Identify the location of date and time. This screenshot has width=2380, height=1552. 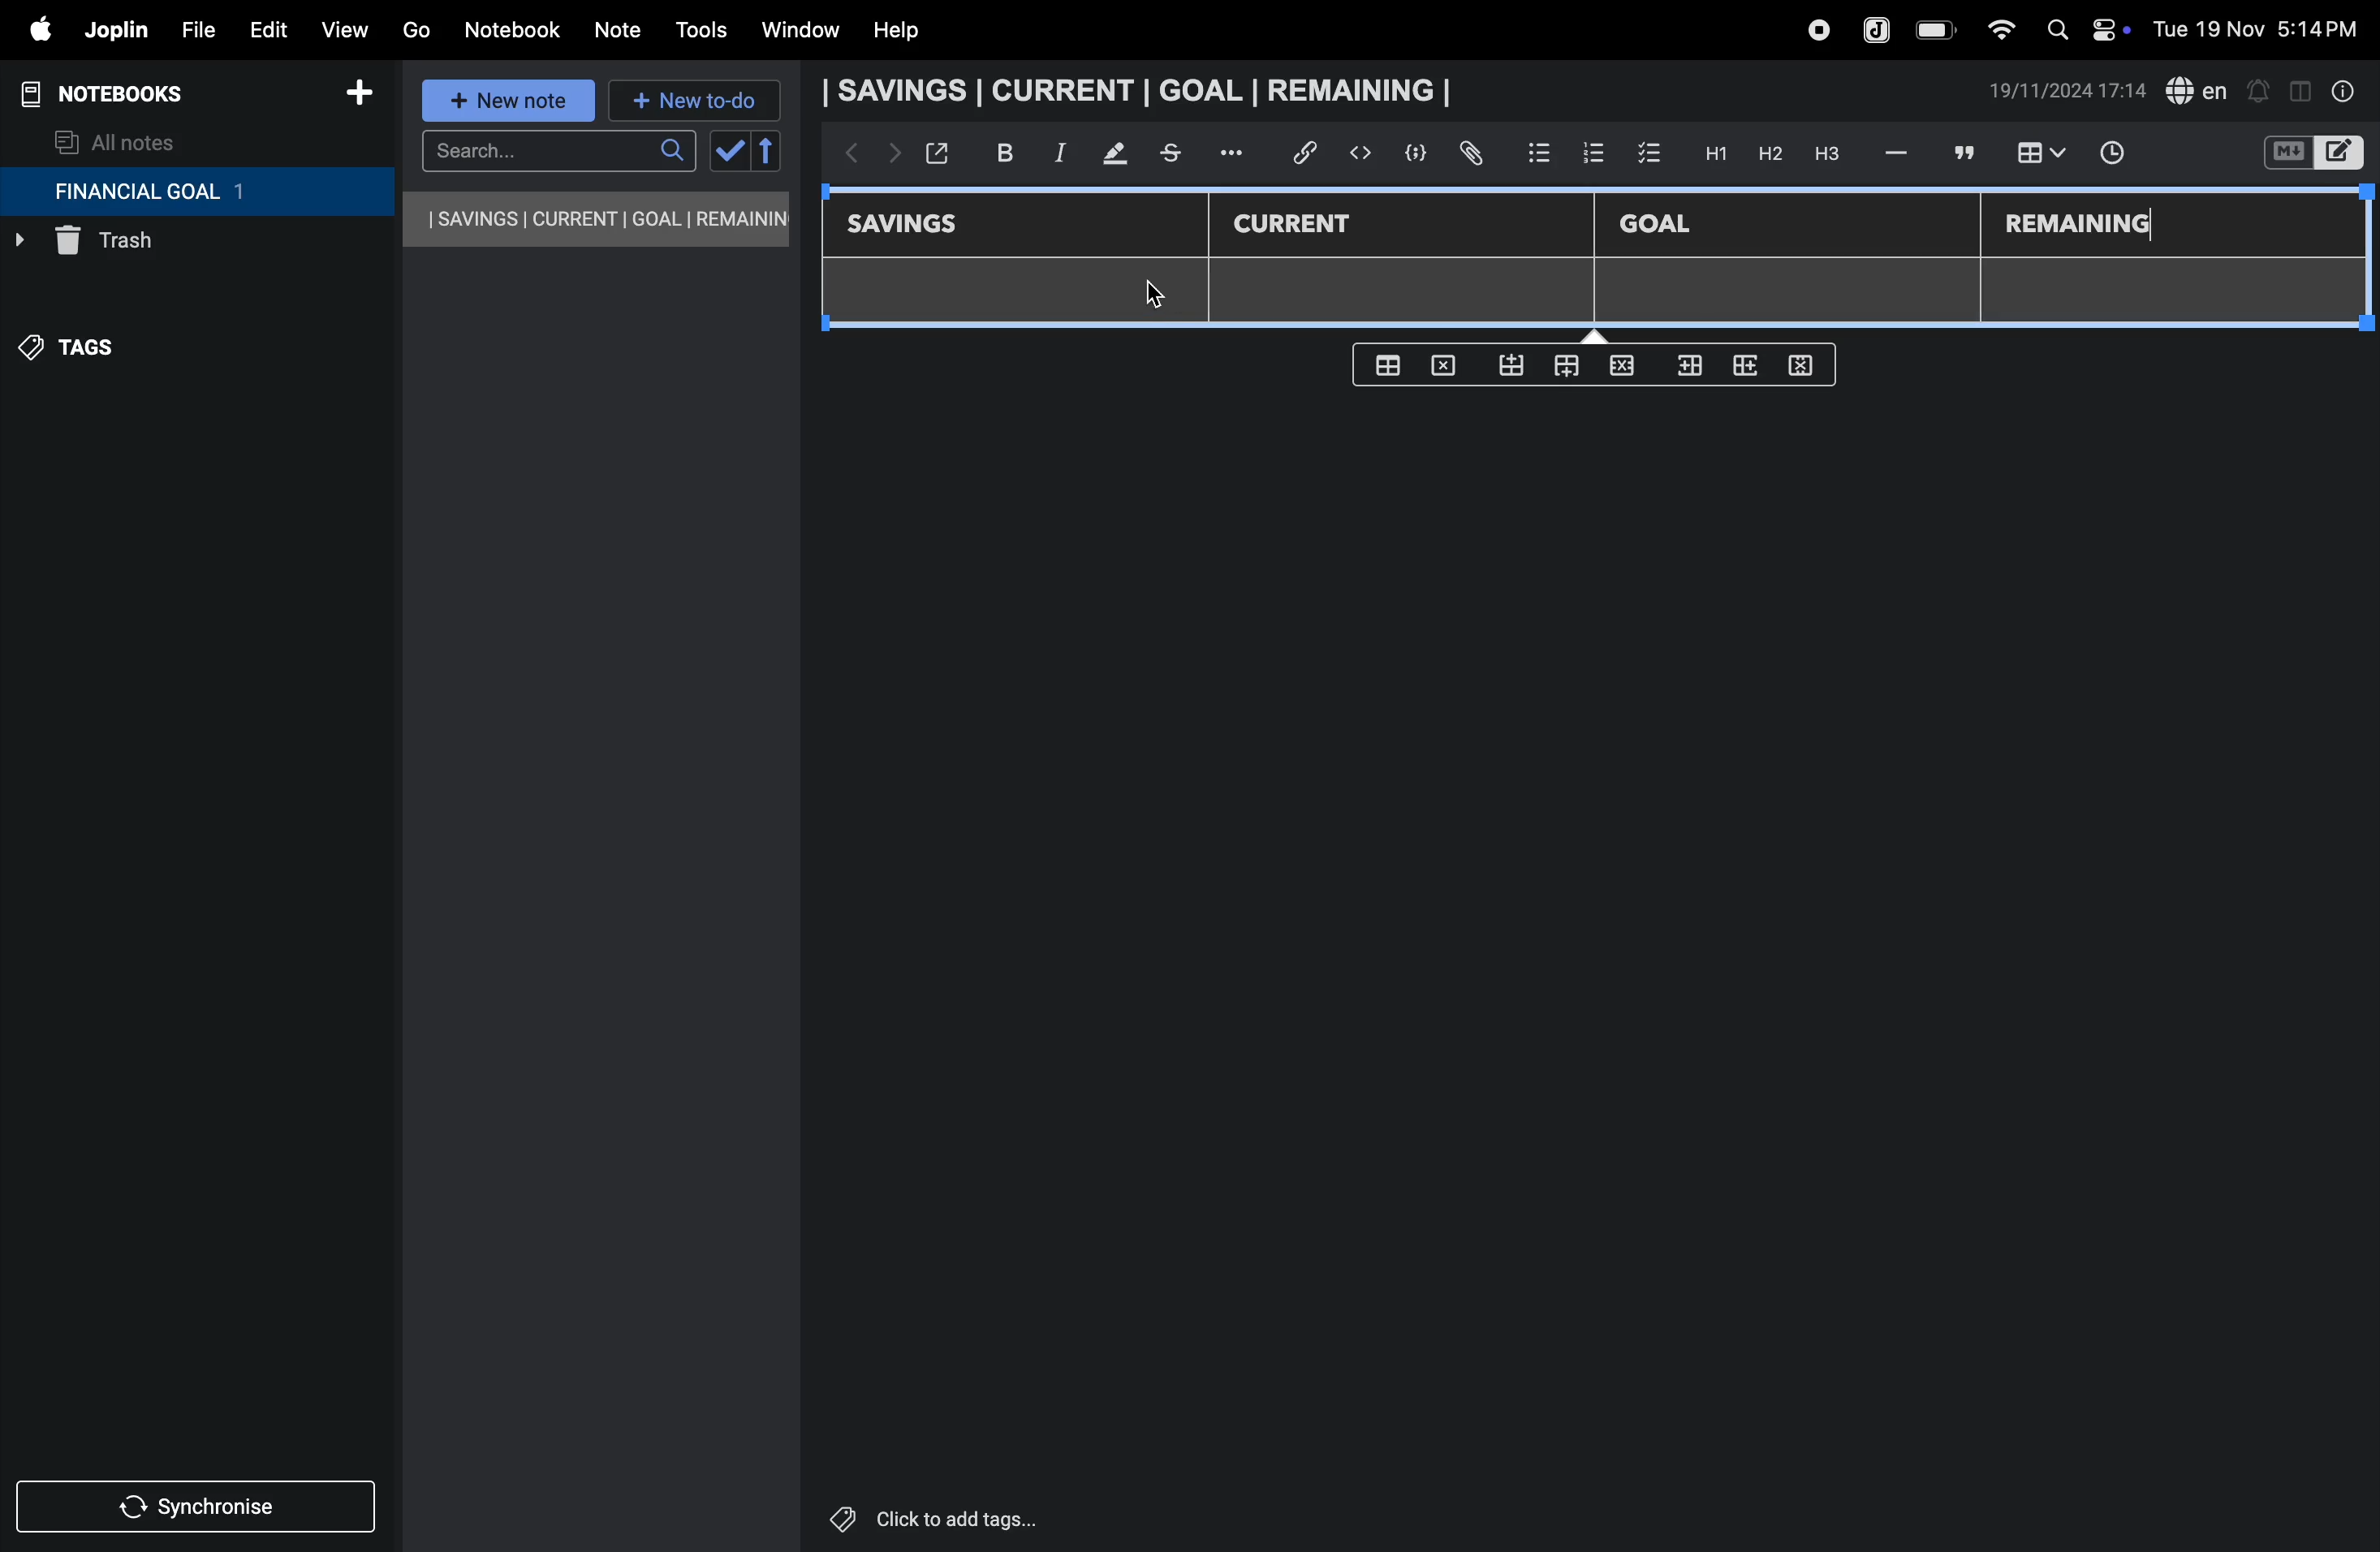
(2068, 91).